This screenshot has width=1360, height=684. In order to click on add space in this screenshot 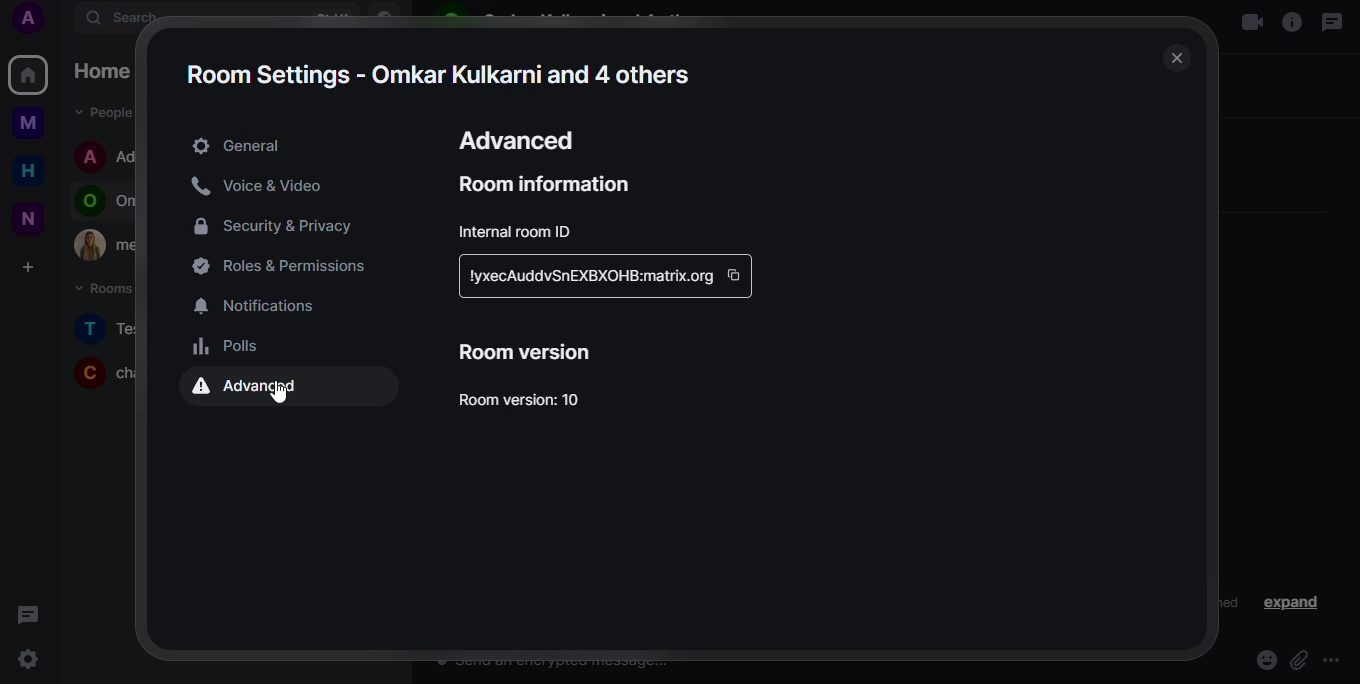, I will do `click(36, 268)`.